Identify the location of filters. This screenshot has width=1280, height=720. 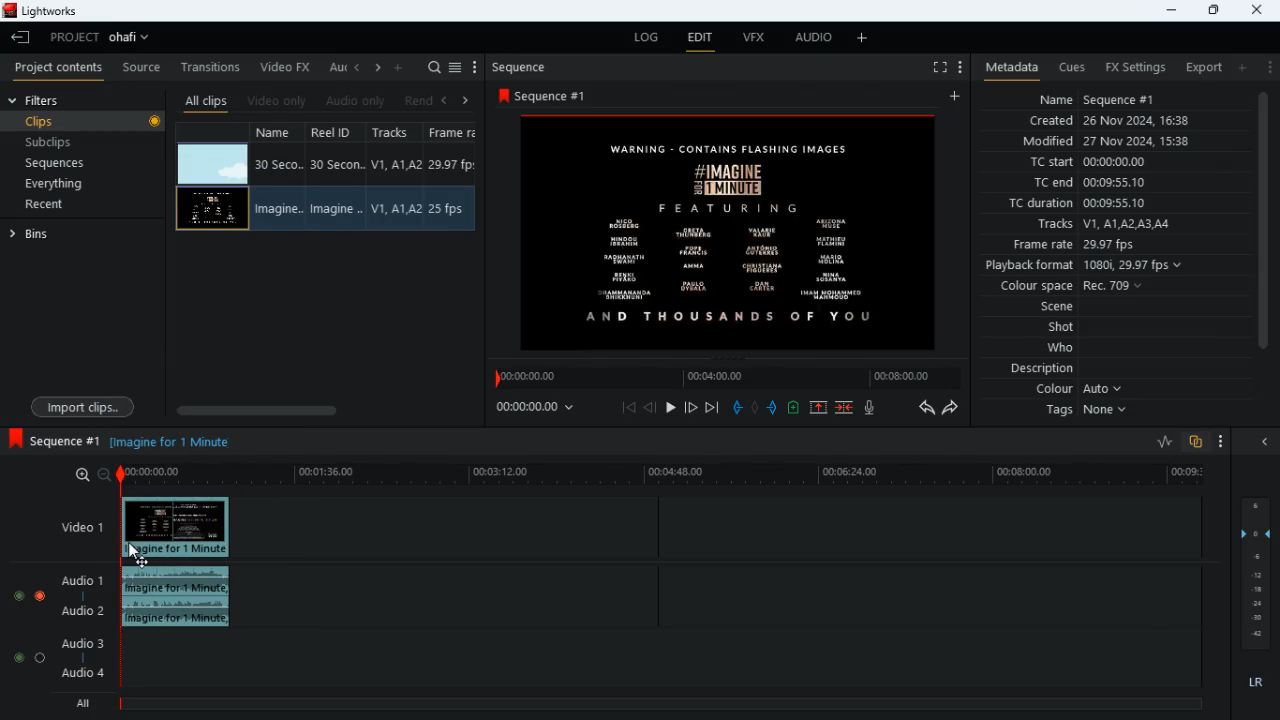
(51, 99).